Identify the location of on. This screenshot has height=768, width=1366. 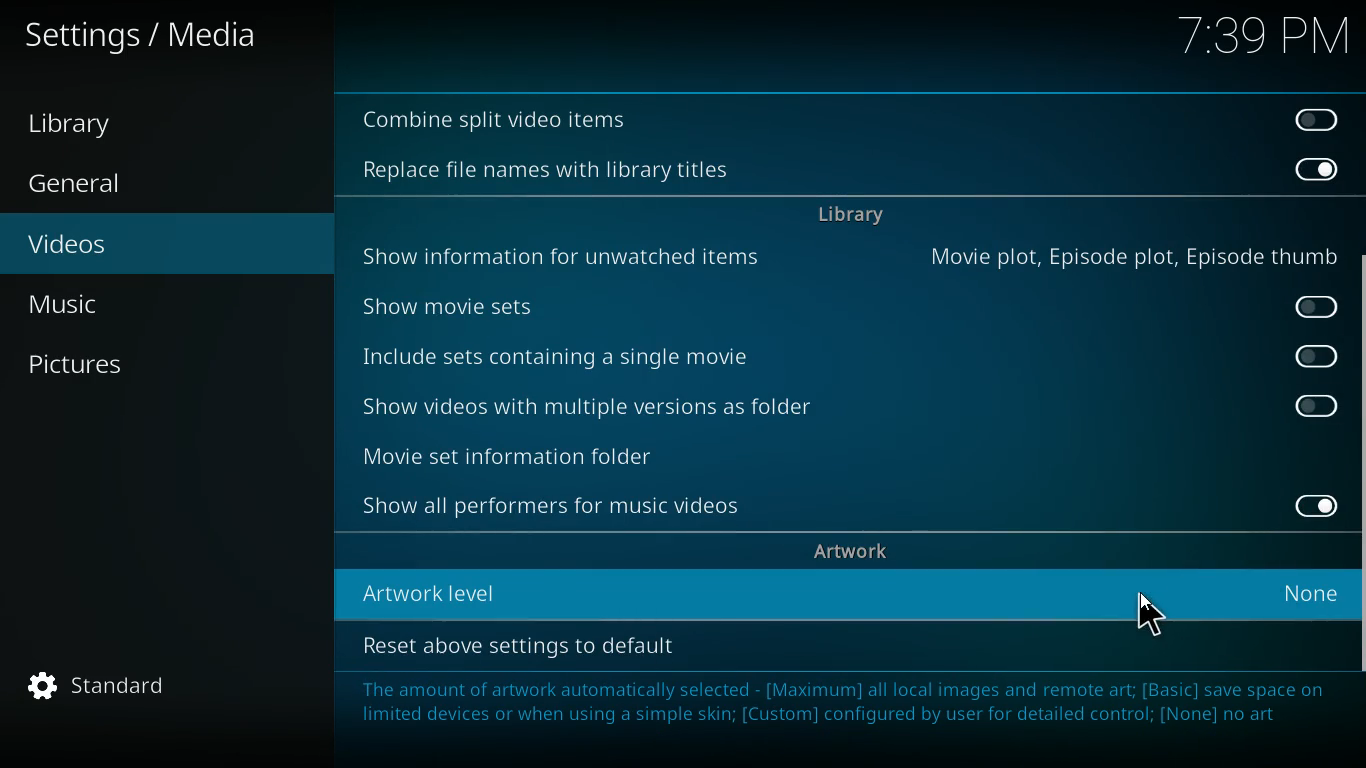
(1316, 168).